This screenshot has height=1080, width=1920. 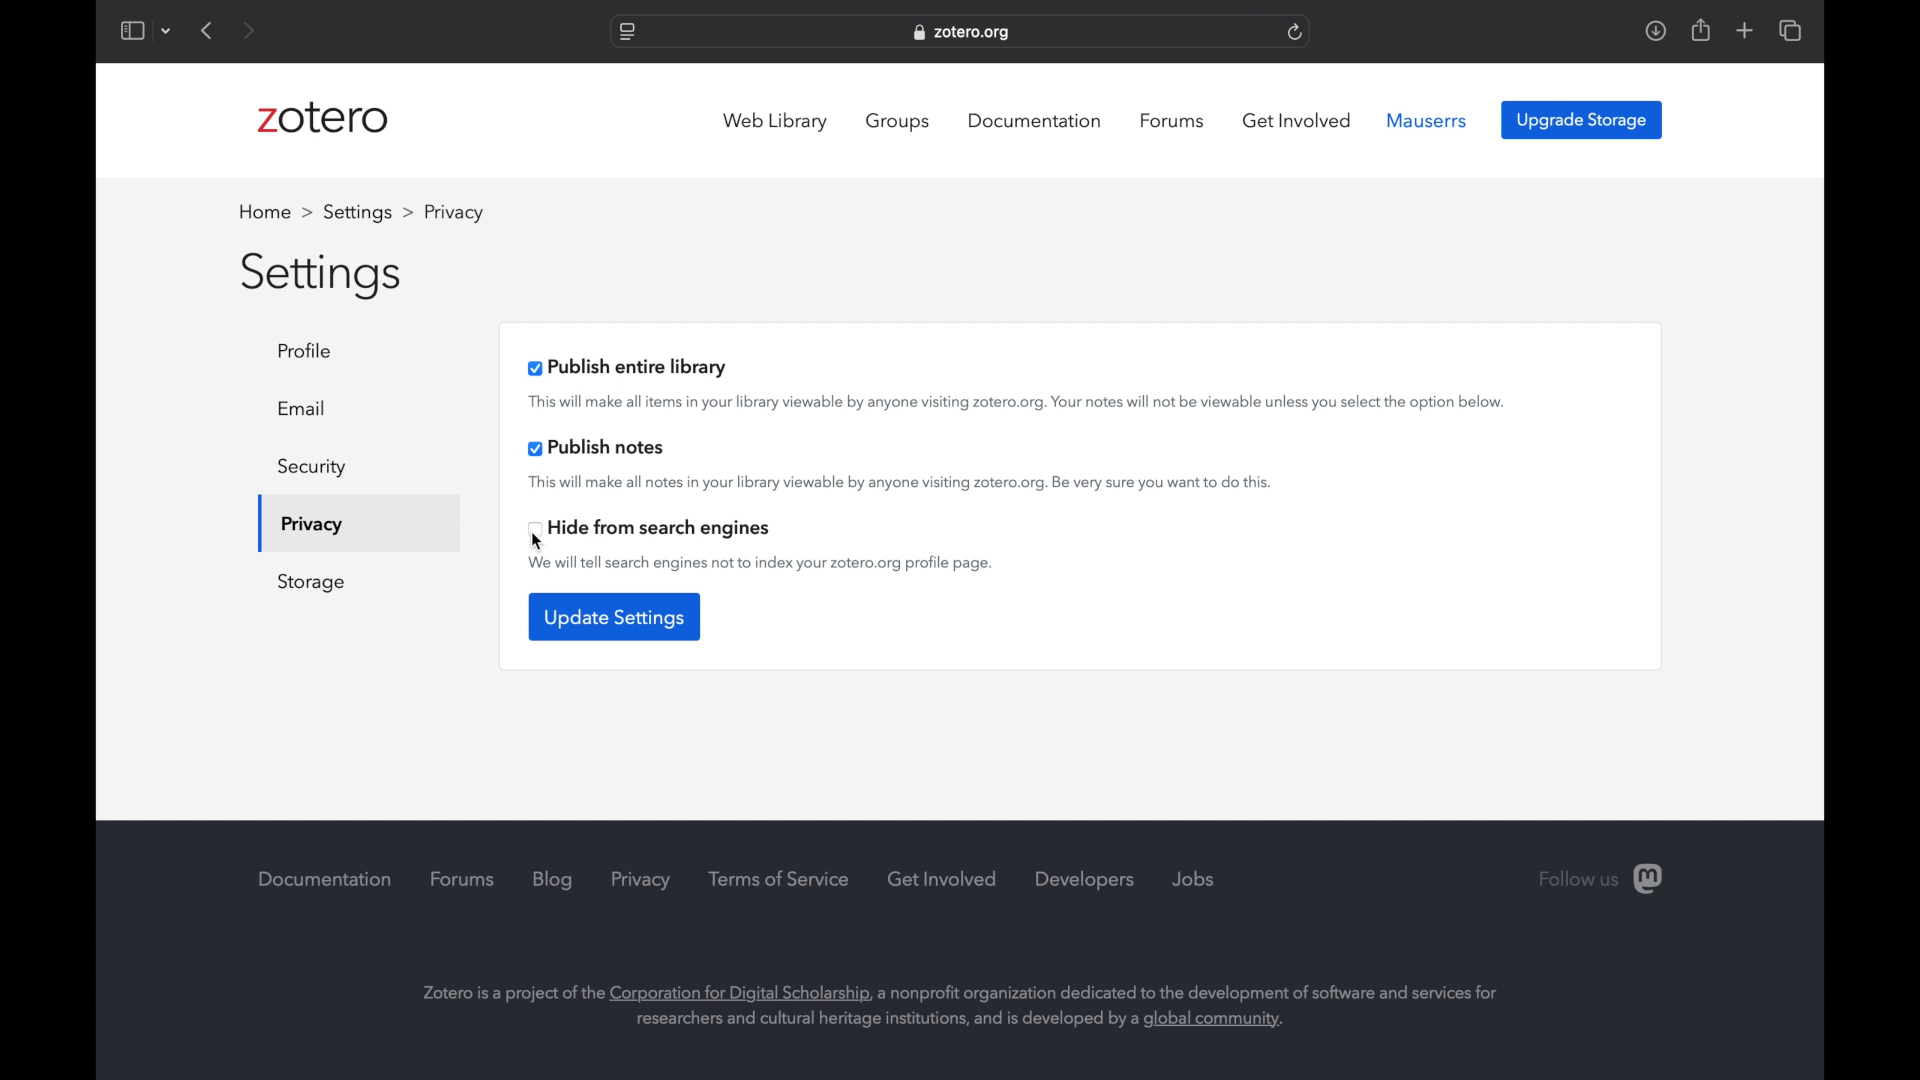 What do you see at coordinates (1699, 30) in the screenshot?
I see `share` at bounding box center [1699, 30].